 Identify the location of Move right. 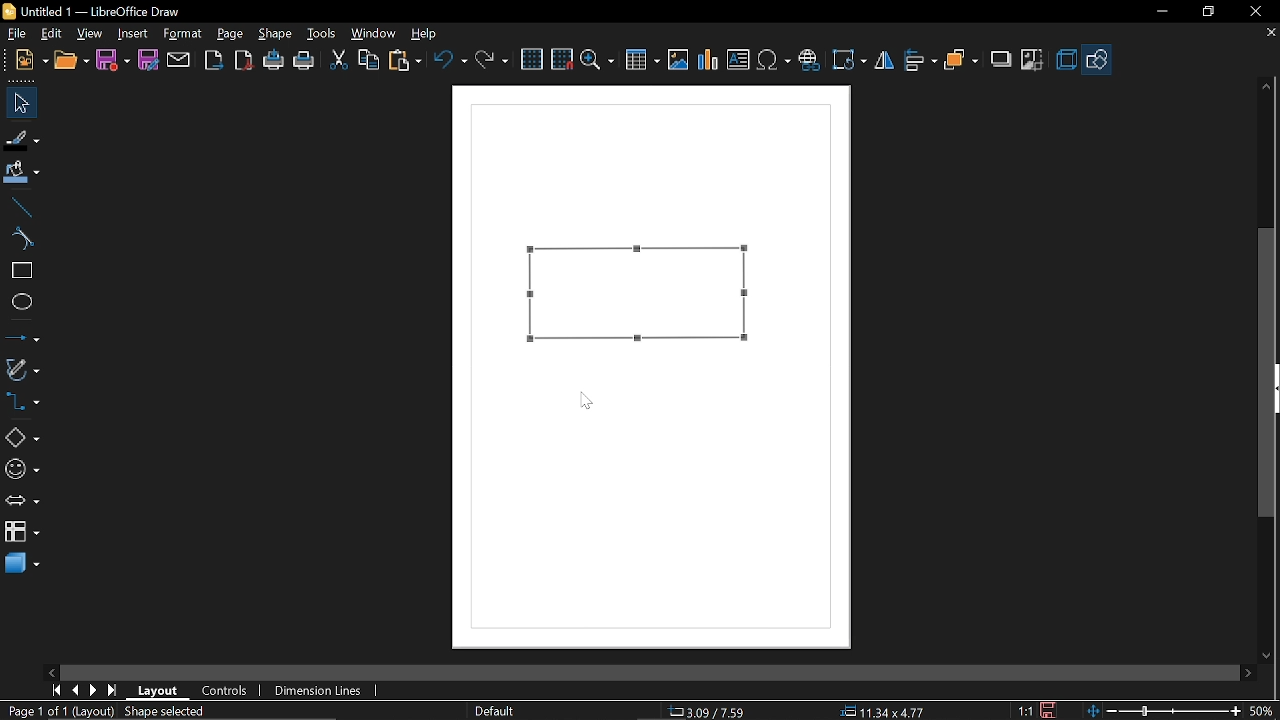
(1247, 673).